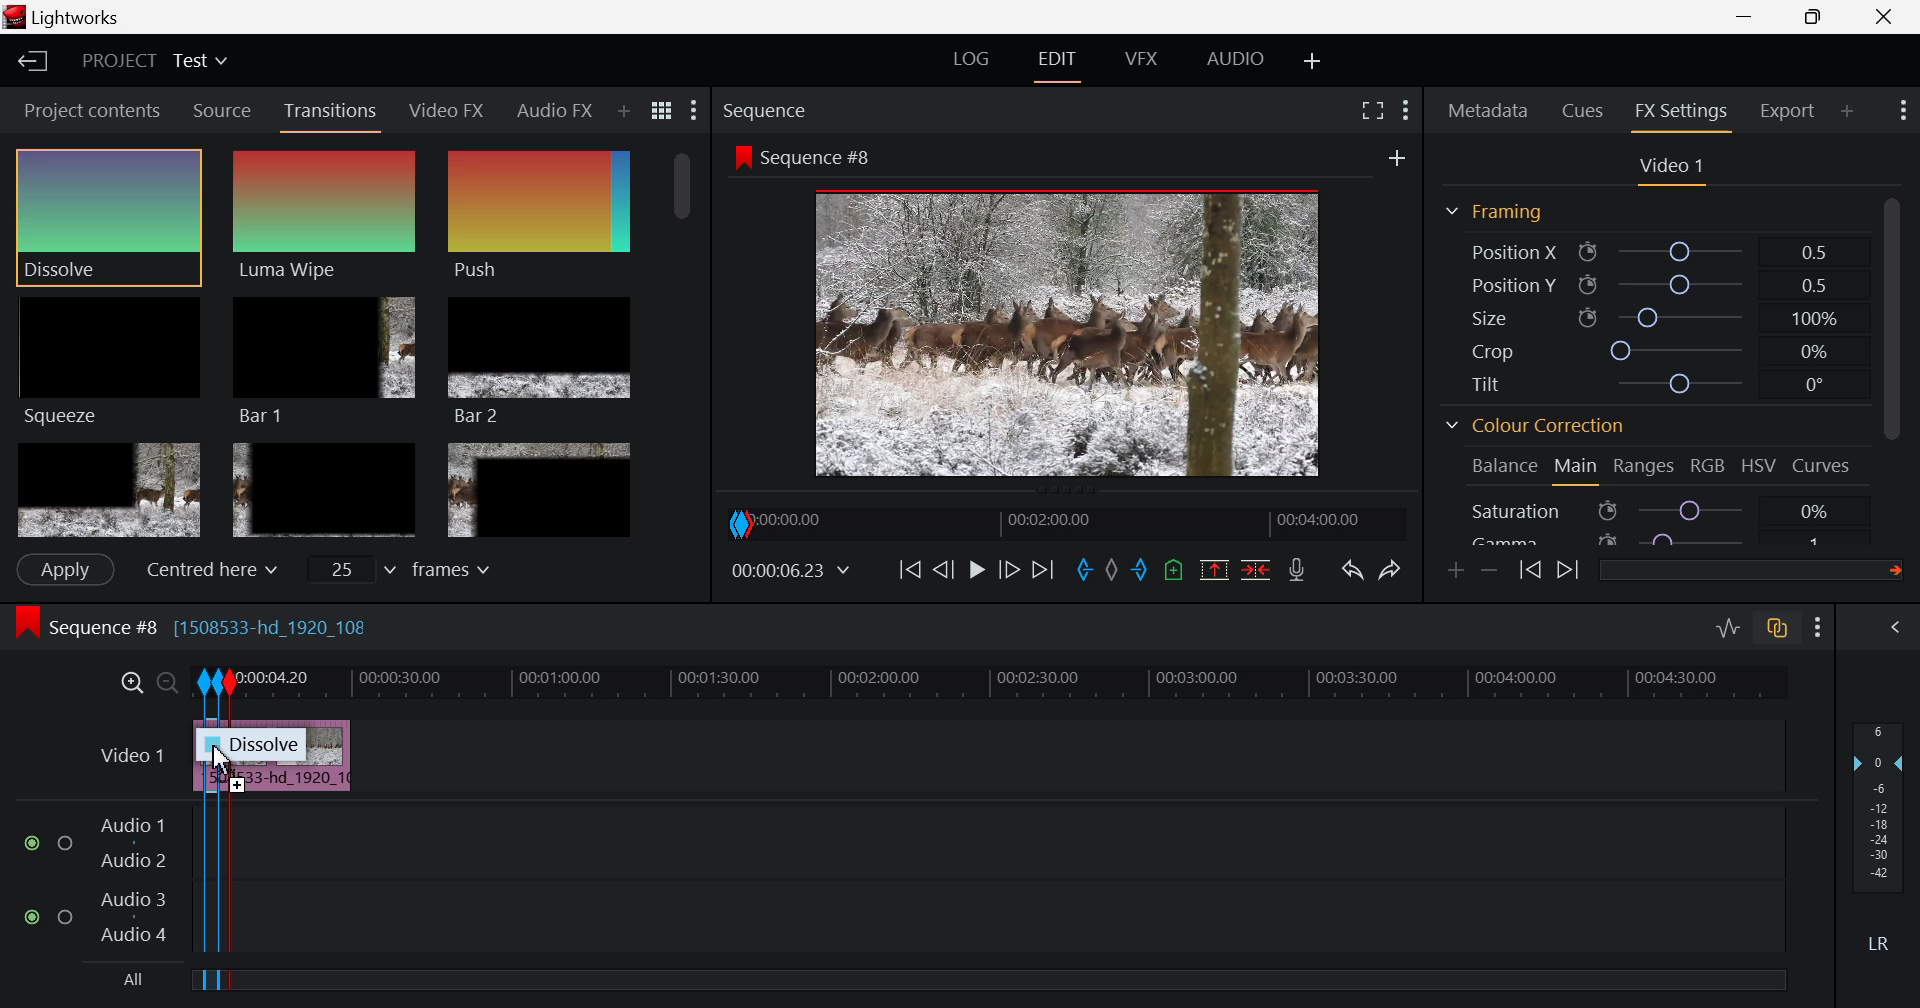 The image size is (1920, 1008). I want to click on Lightworks, so click(71, 18).